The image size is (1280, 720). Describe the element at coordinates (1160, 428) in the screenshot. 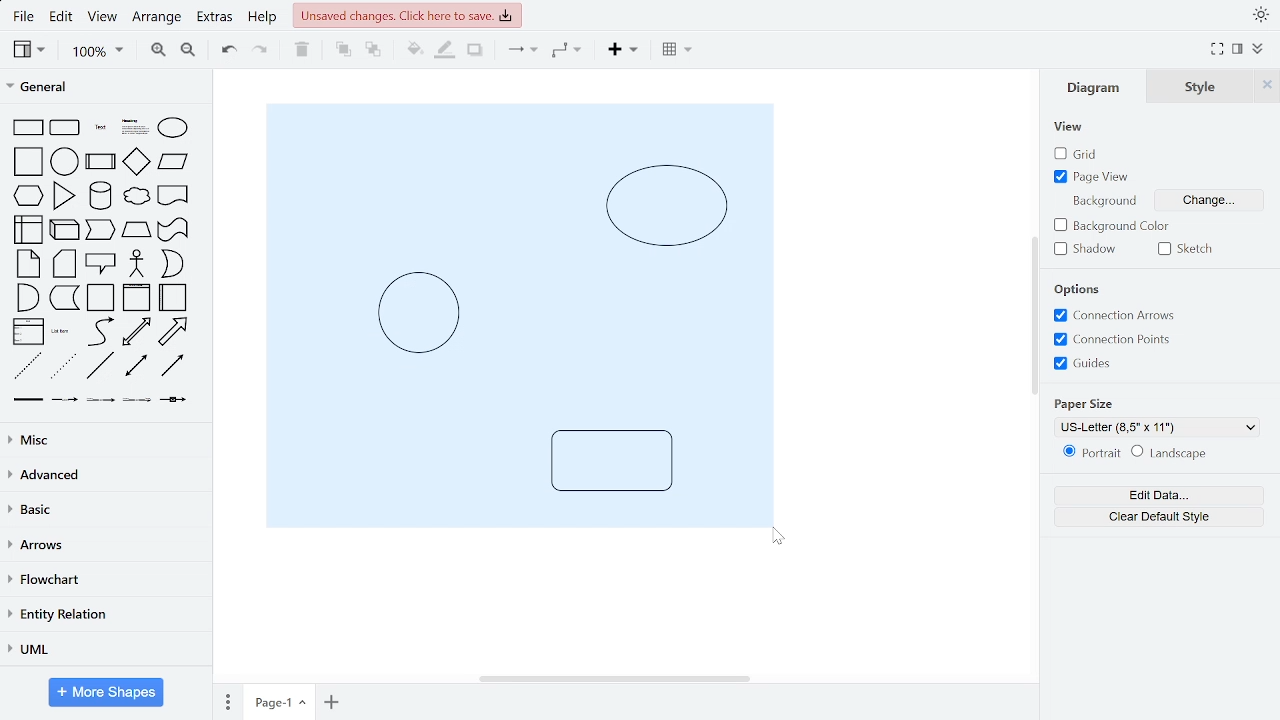

I see `US-Letter (8,5" x 11")` at that location.